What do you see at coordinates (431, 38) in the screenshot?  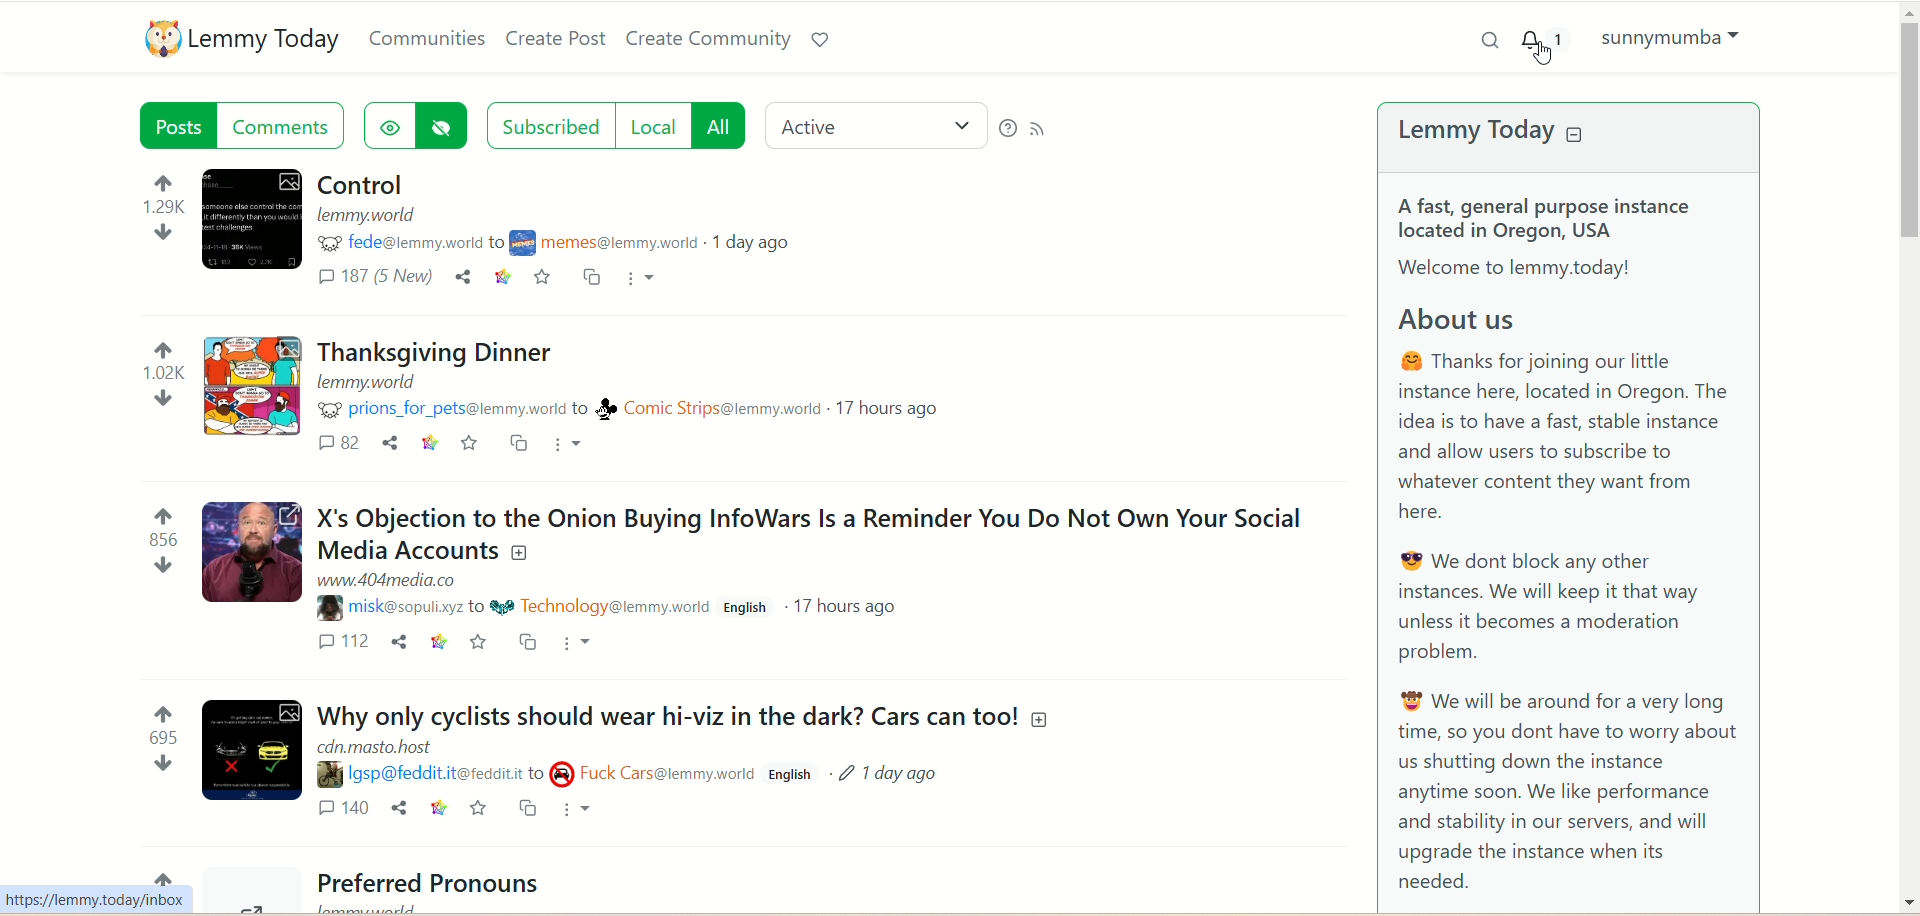 I see `communities` at bounding box center [431, 38].